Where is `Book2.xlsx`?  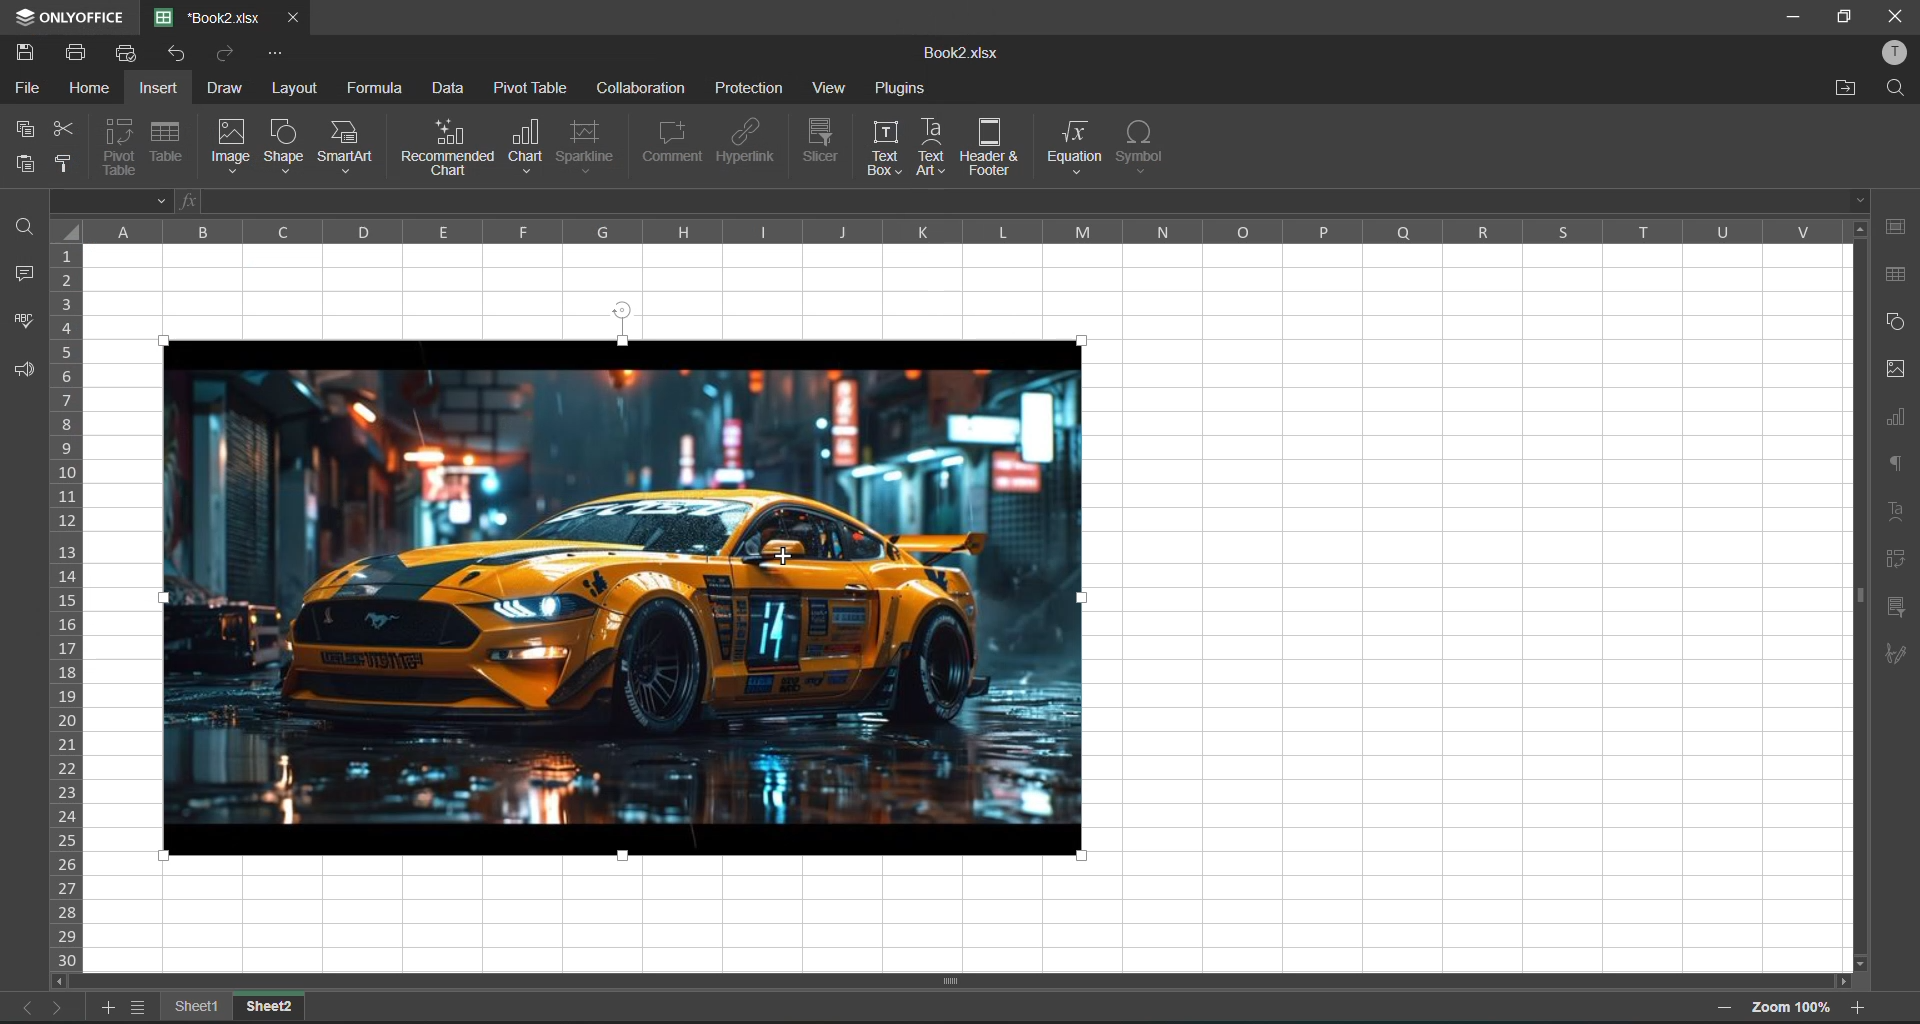
Book2.xlsx is located at coordinates (954, 55).